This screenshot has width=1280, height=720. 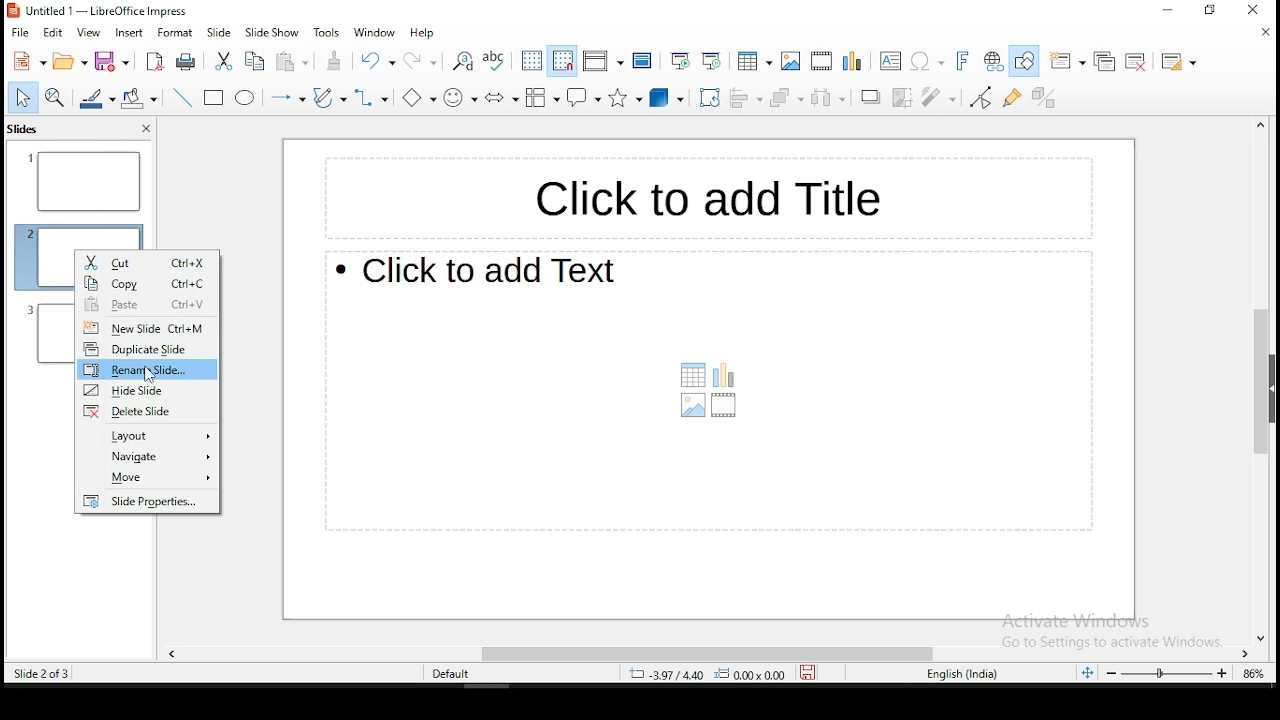 What do you see at coordinates (888, 61) in the screenshot?
I see `text box` at bounding box center [888, 61].